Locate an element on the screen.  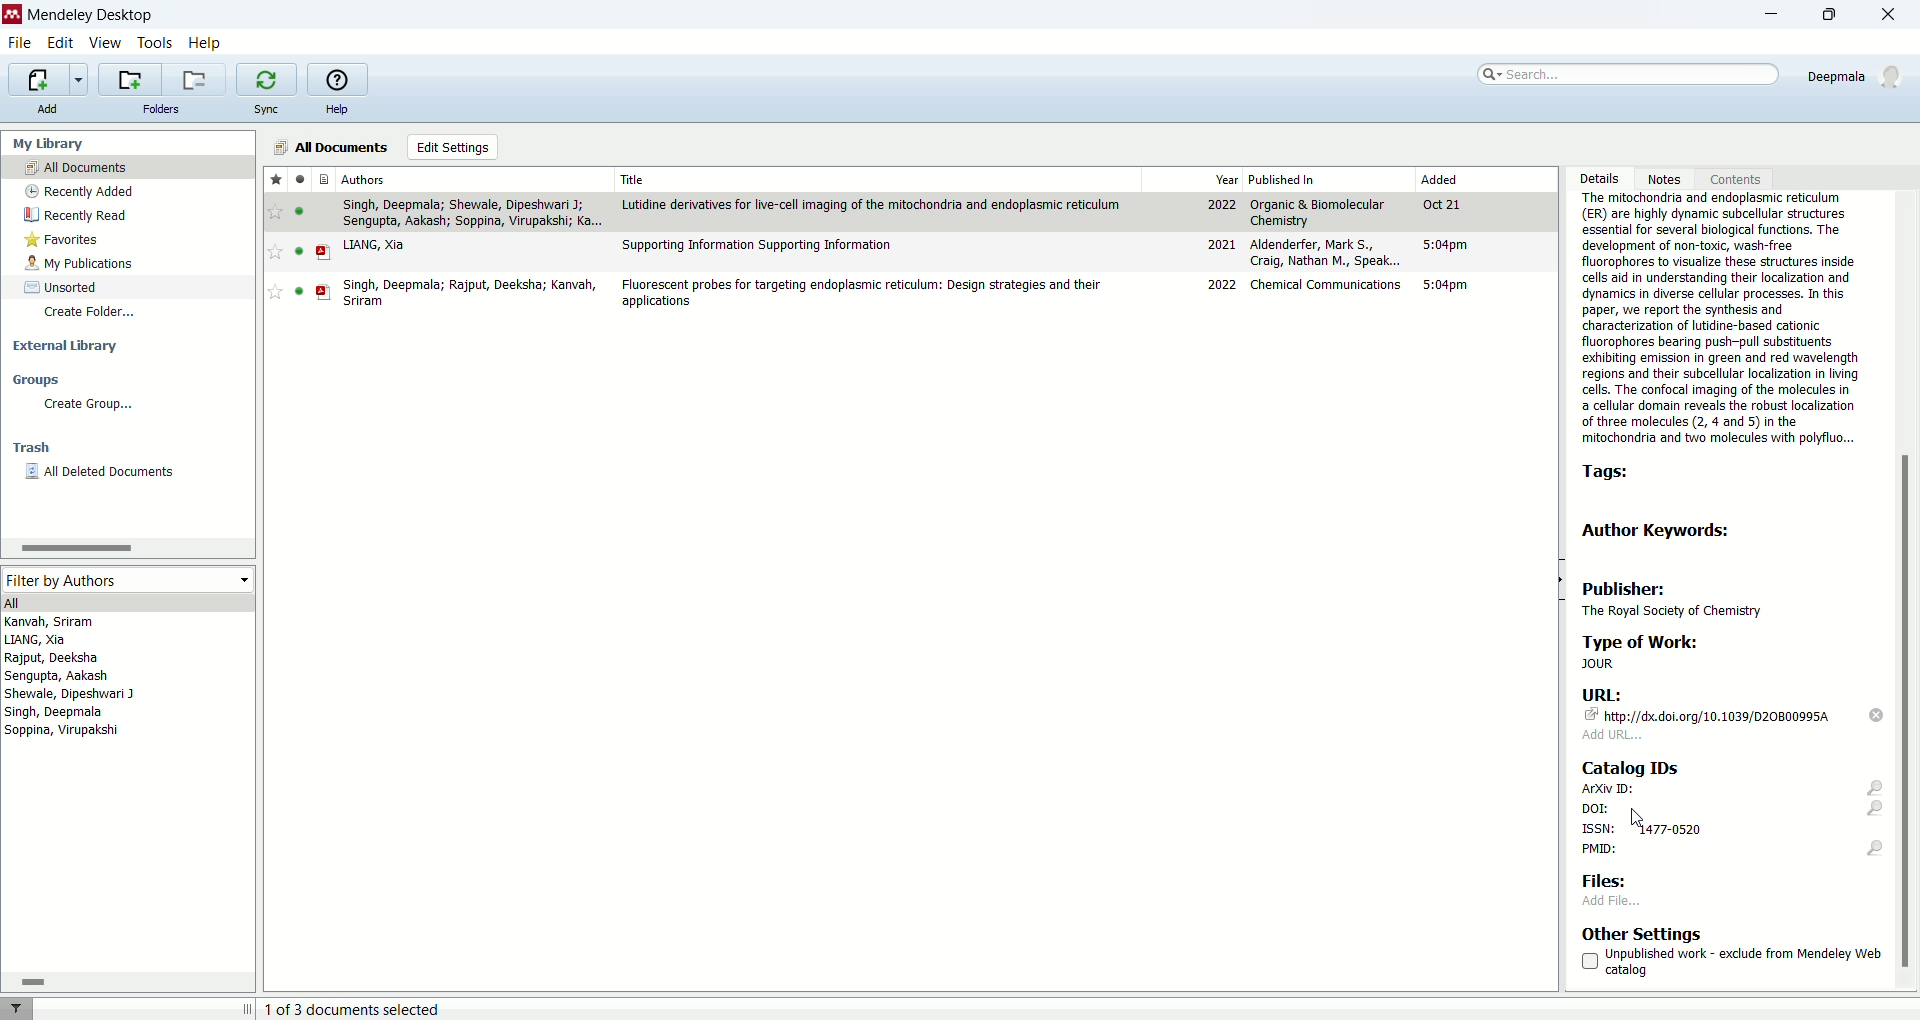
imports is located at coordinates (47, 80).